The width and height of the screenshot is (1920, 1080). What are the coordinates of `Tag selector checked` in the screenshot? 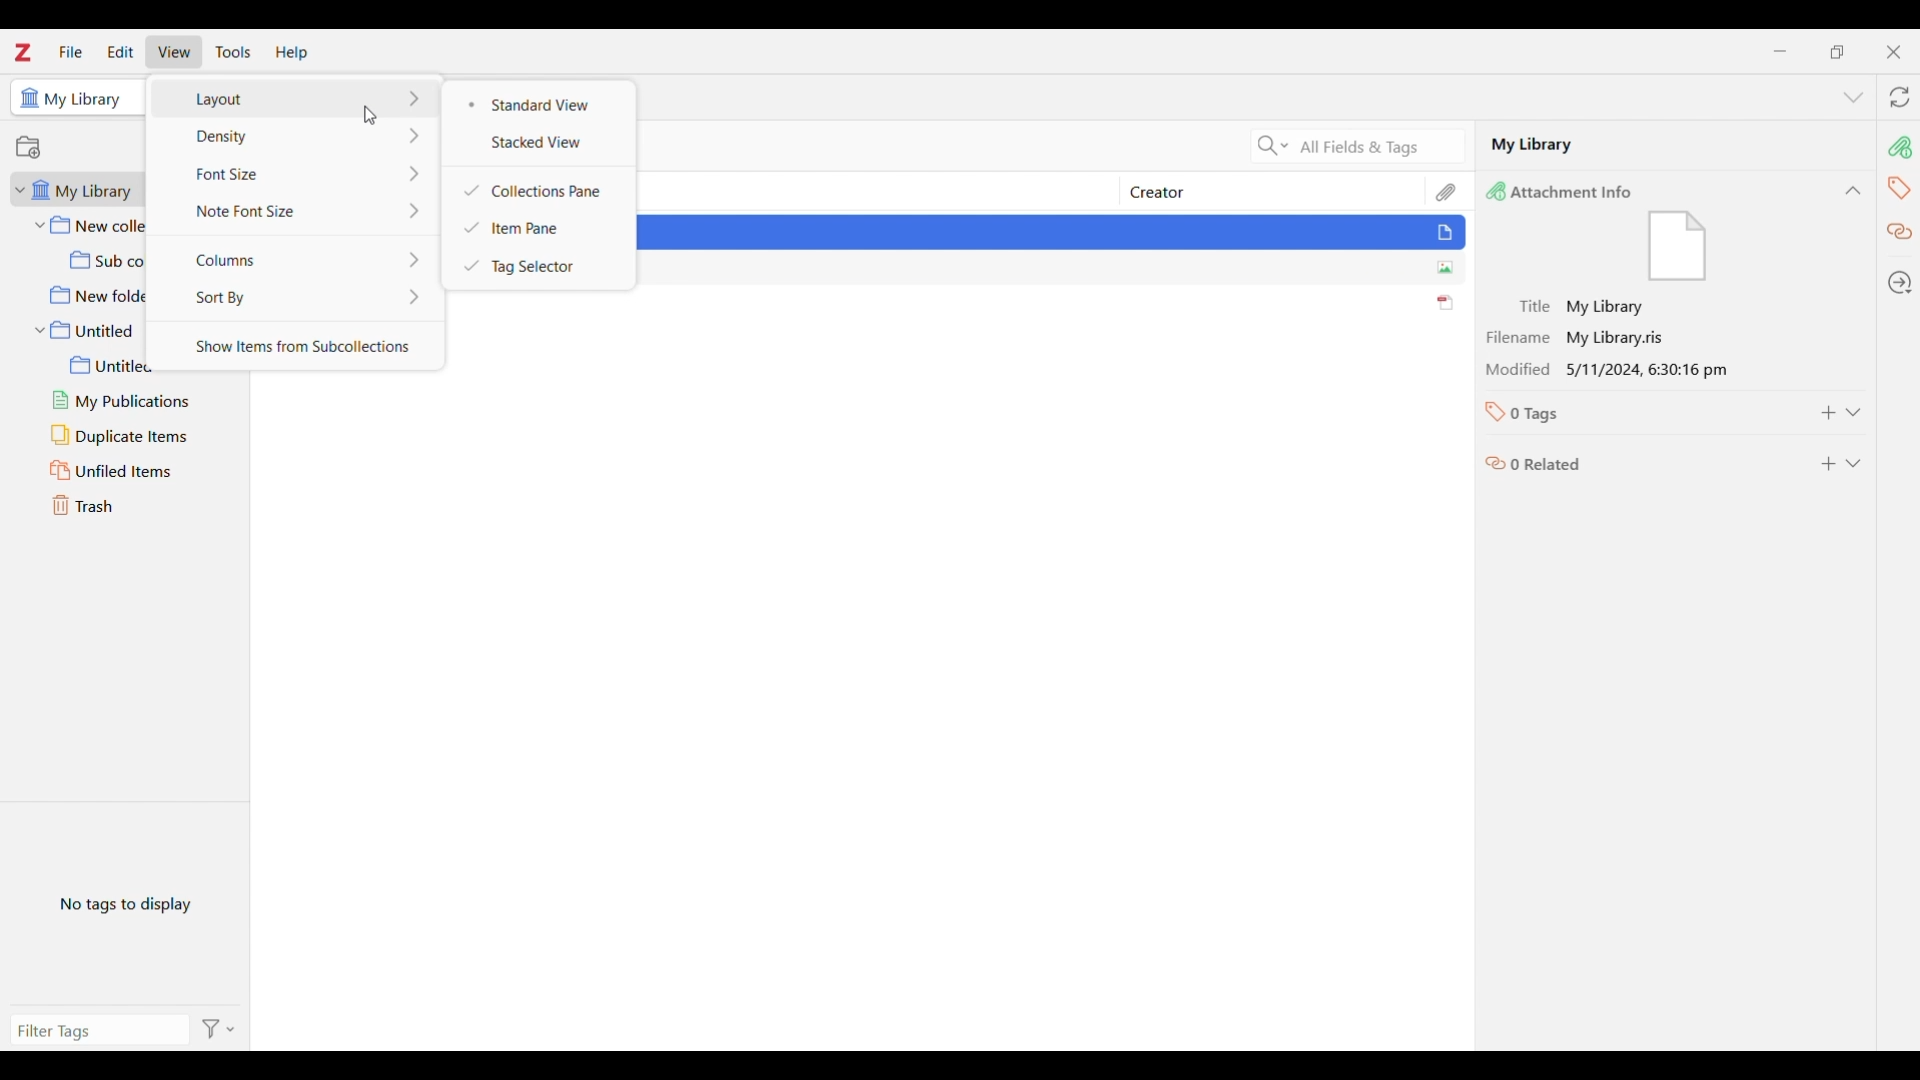 It's located at (537, 266).